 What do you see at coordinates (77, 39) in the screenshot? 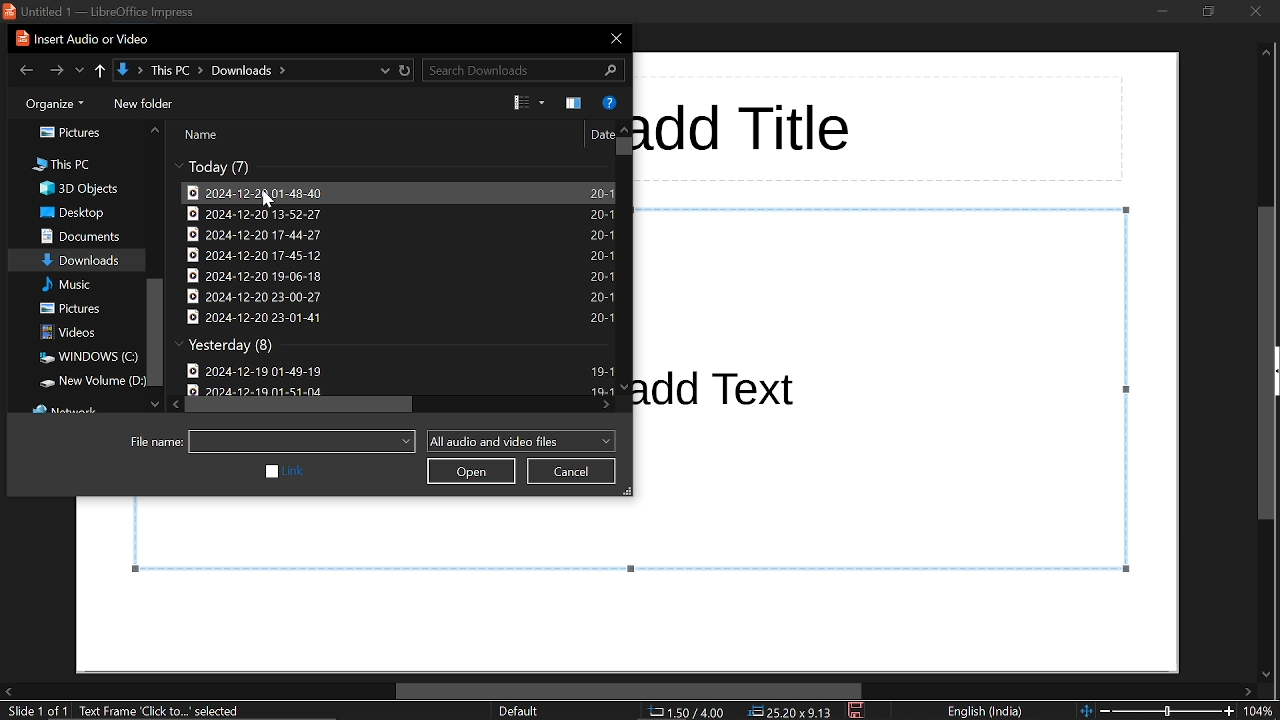
I see `Insert audio or video` at bounding box center [77, 39].